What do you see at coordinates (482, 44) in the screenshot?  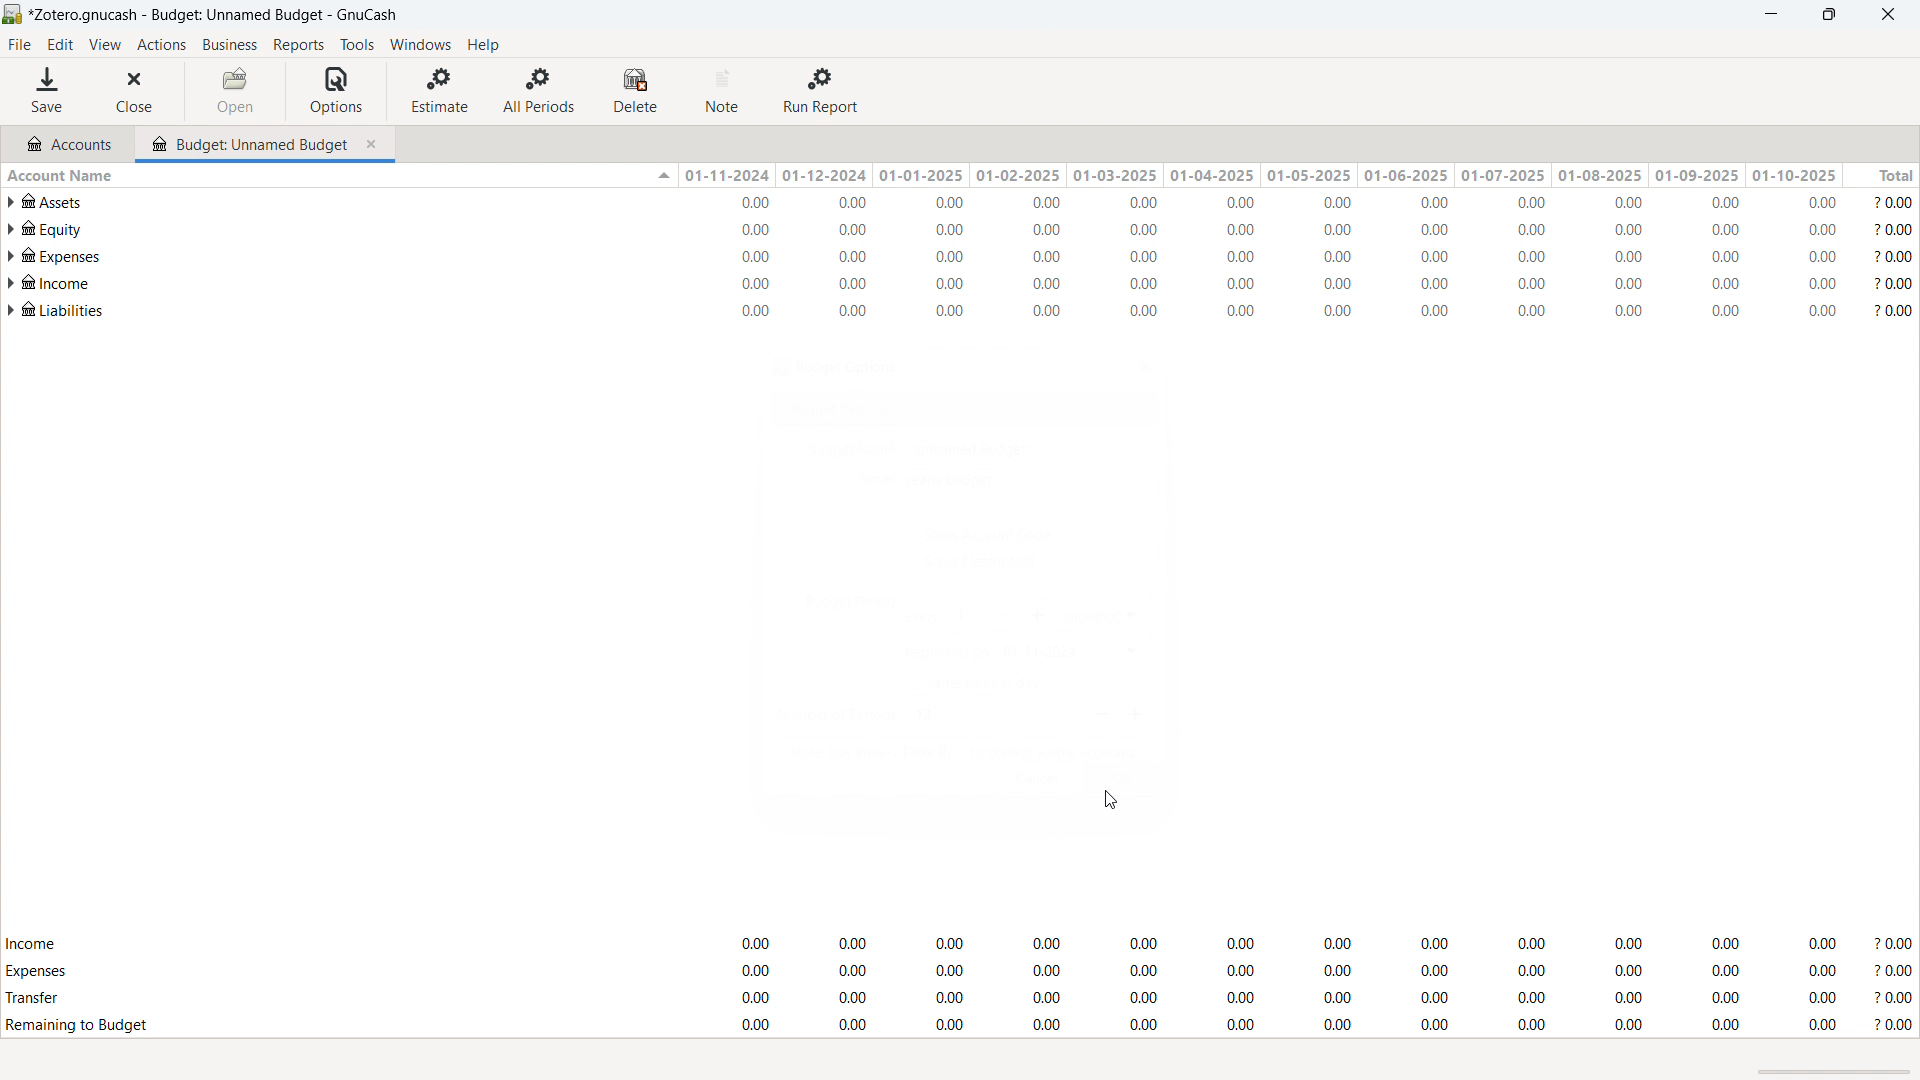 I see `help` at bounding box center [482, 44].